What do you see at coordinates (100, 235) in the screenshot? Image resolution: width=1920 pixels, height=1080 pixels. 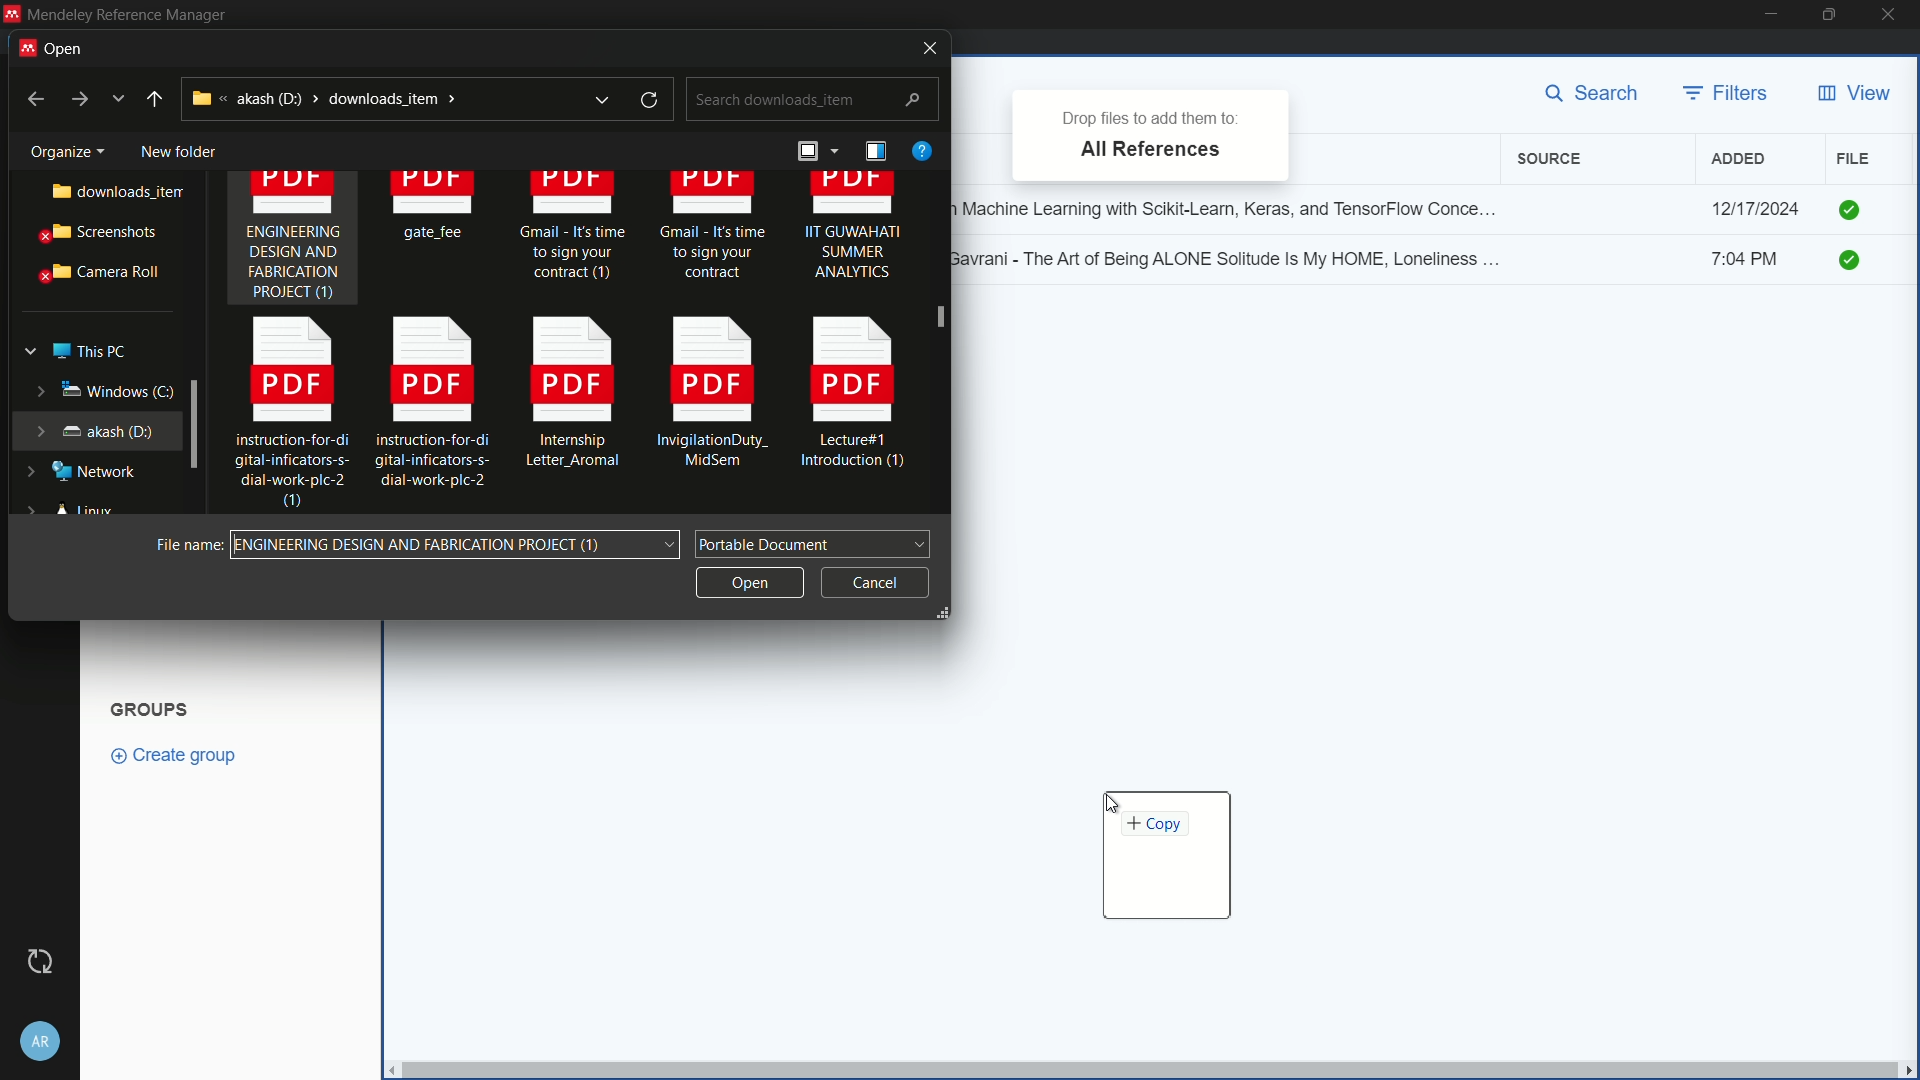 I see `screenshots` at bounding box center [100, 235].